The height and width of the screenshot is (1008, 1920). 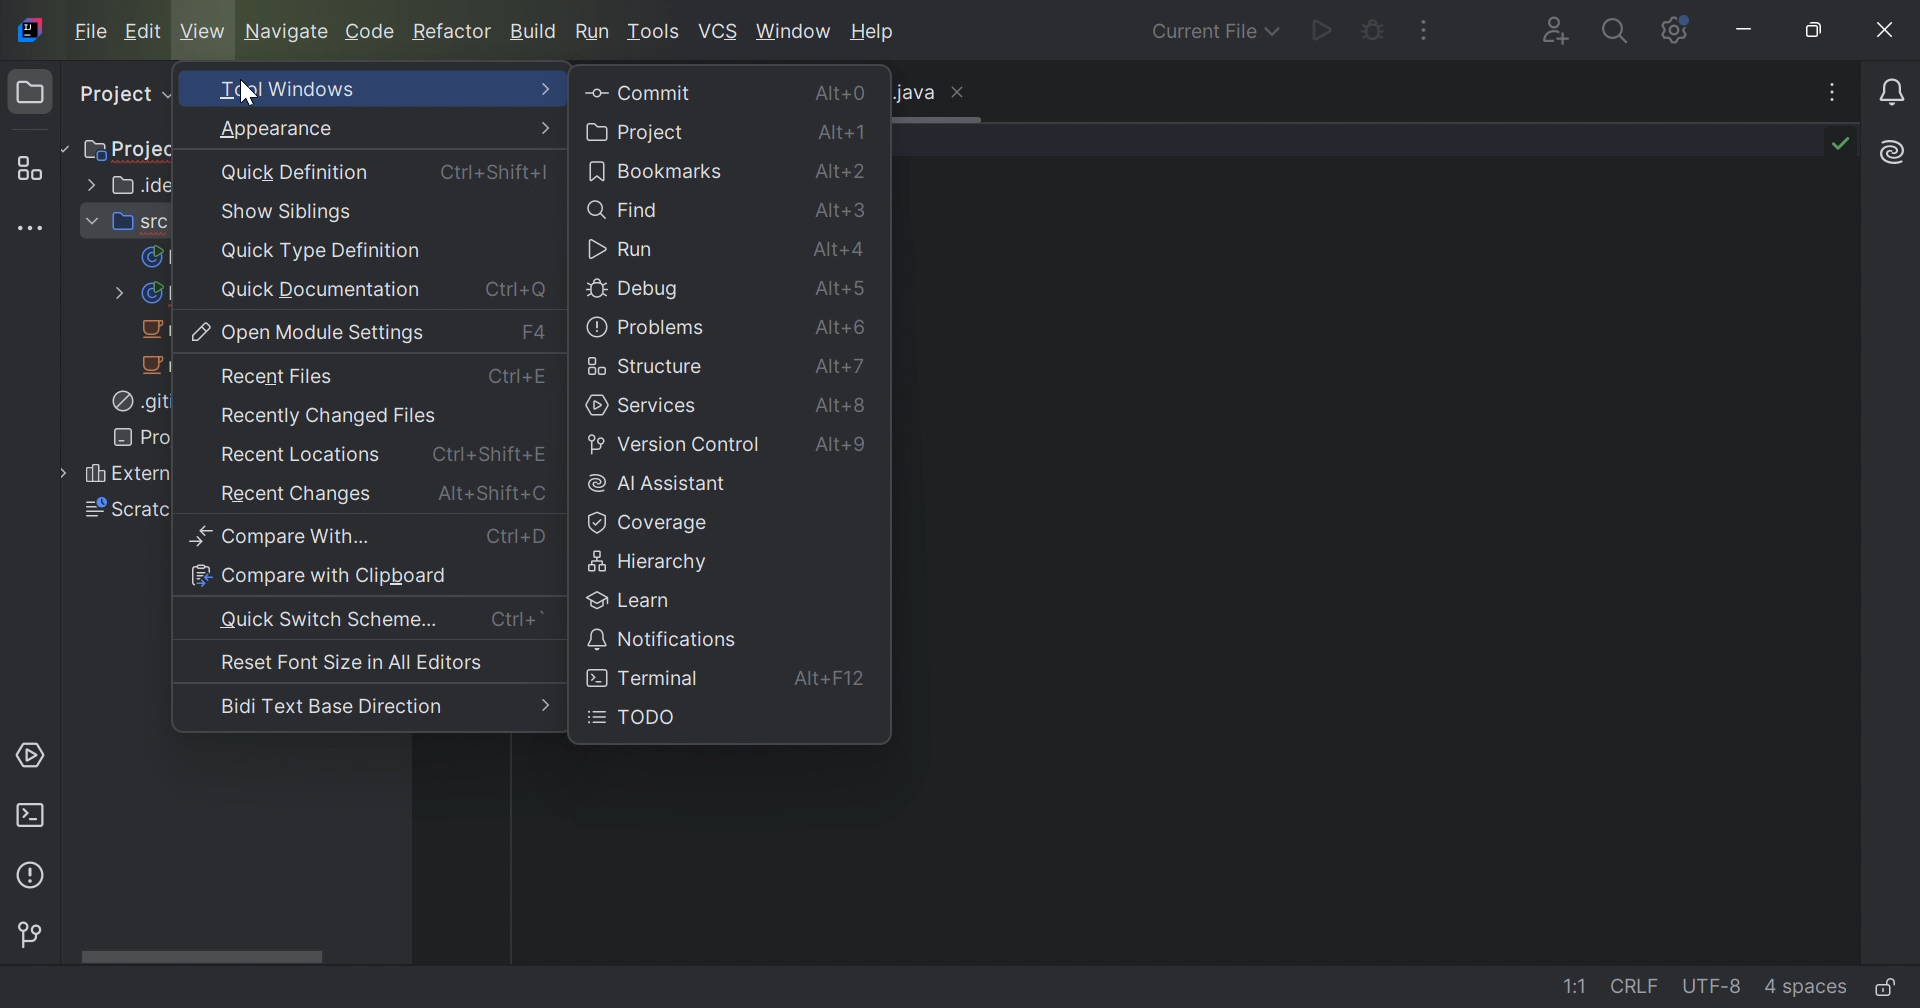 I want to click on TODO, so click(x=635, y=717).